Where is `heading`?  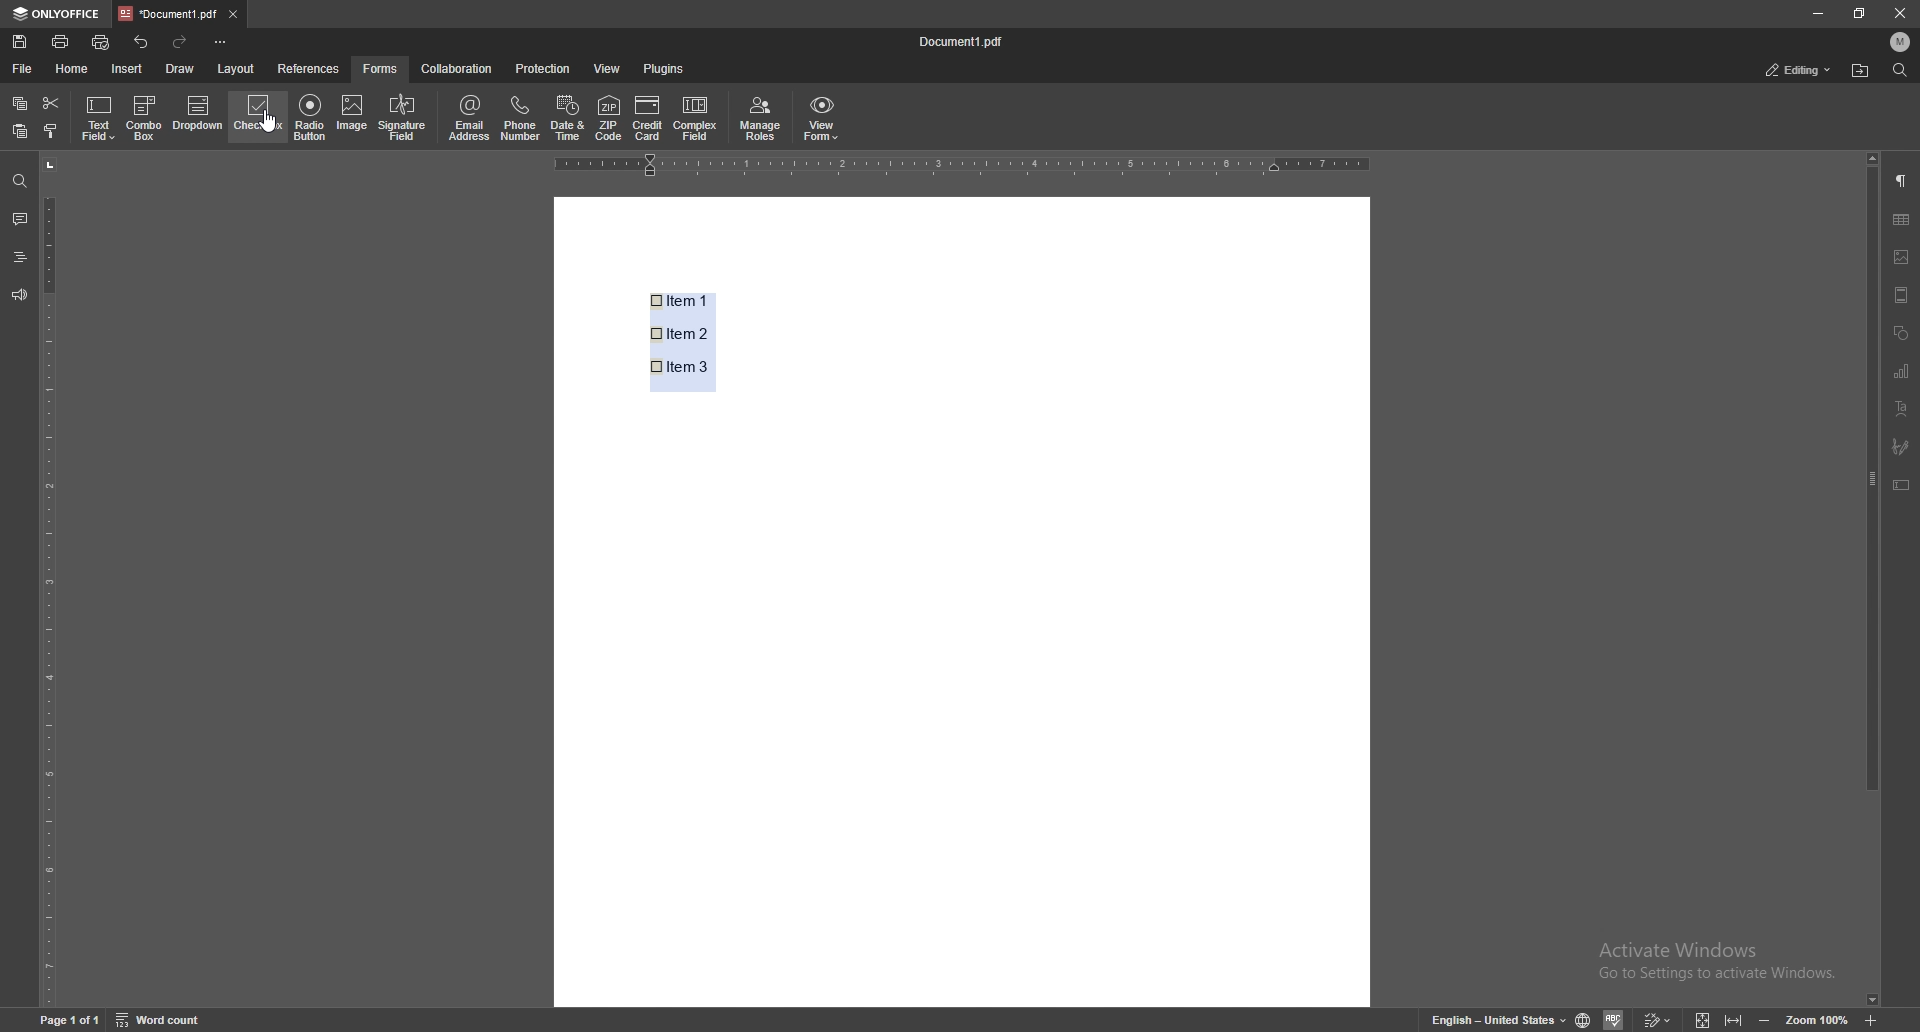
heading is located at coordinates (19, 257).